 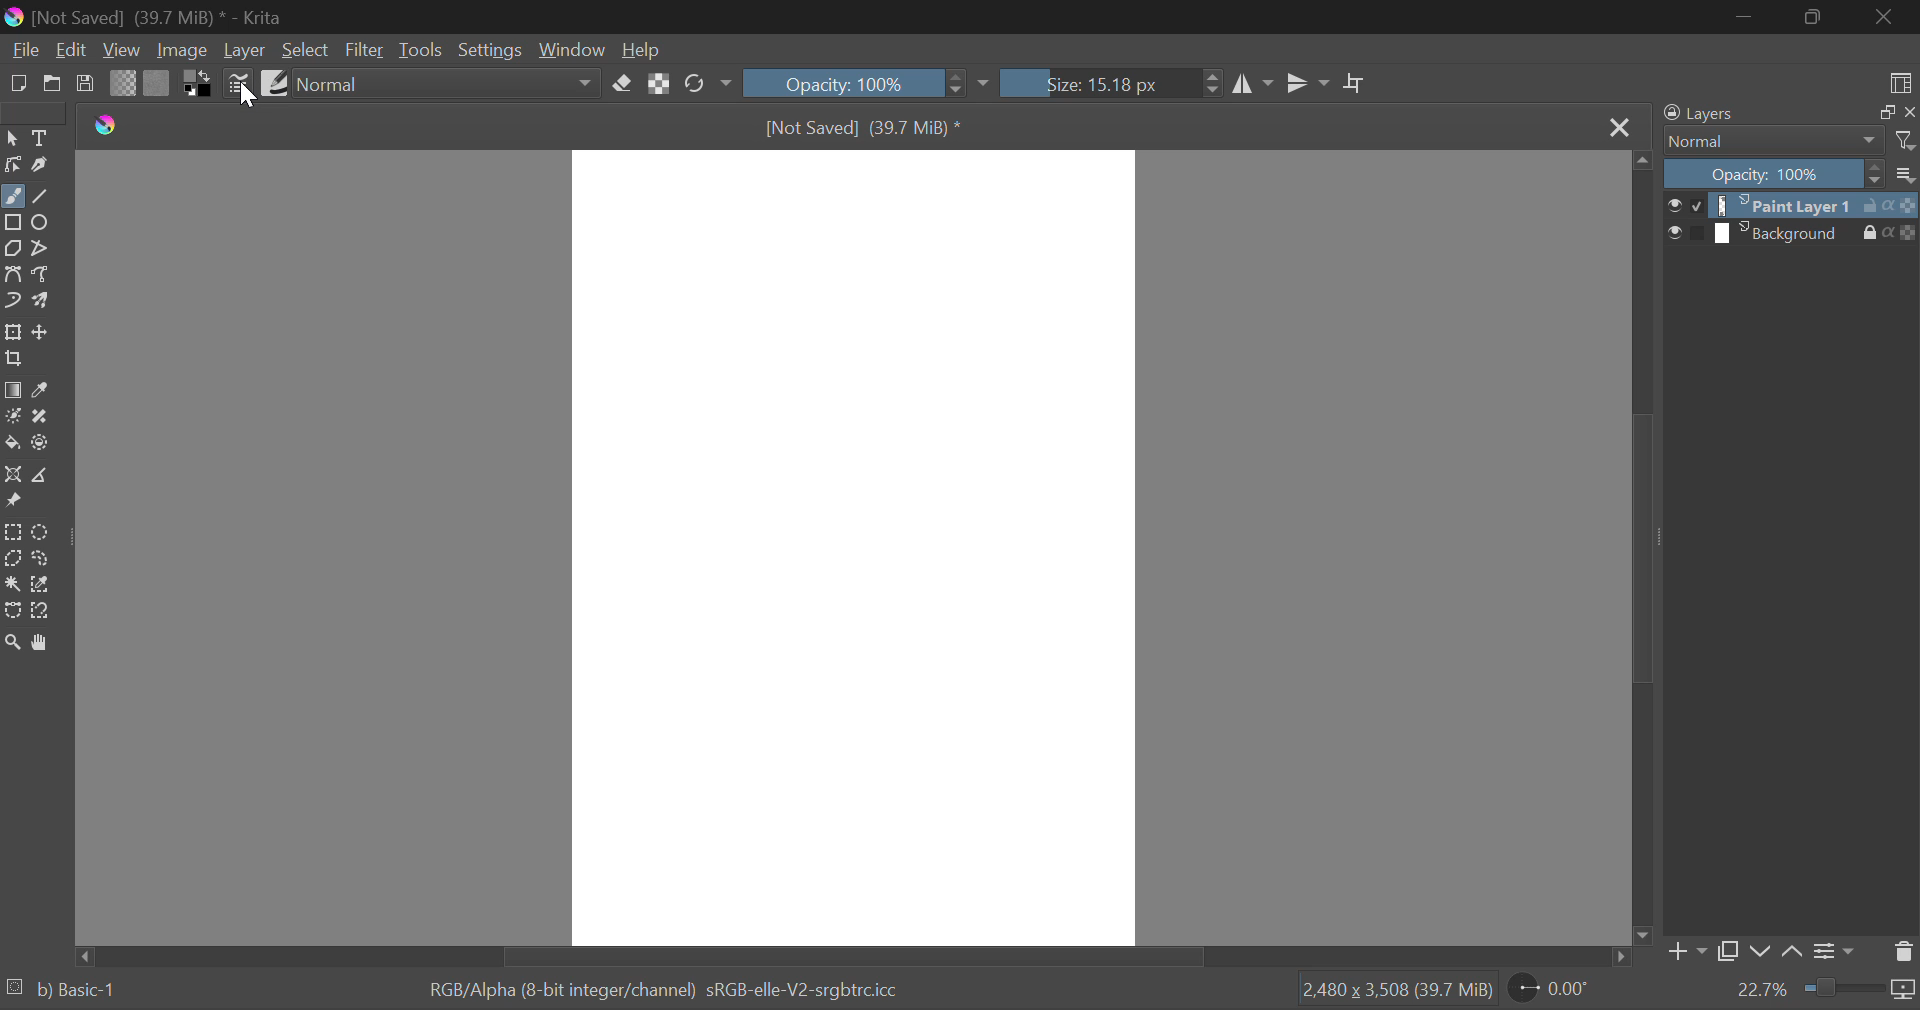 What do you see at coordinates (13, 196) in the screenshot?
I see `Freehand` at bounding box center [13, 196].